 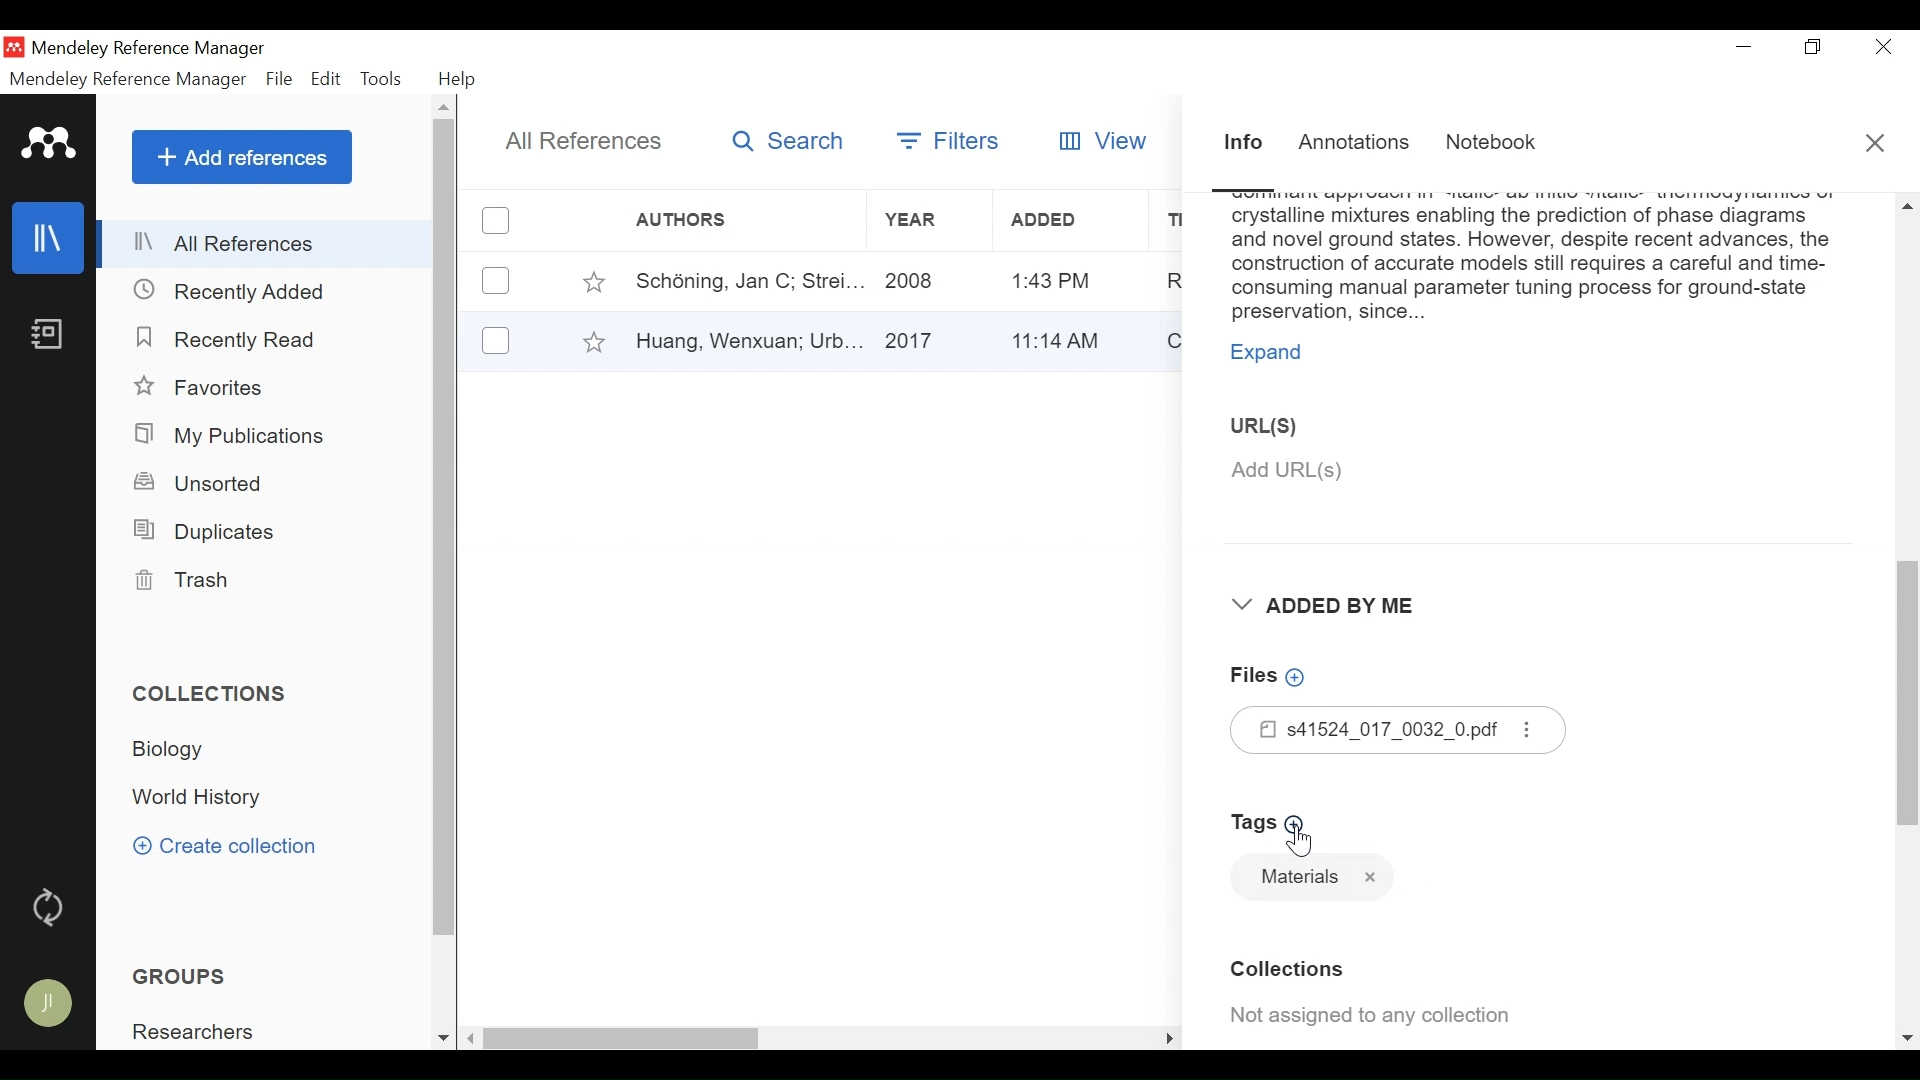 I want to click on Vertical Scroll bar, so click(x=625, y=1040).